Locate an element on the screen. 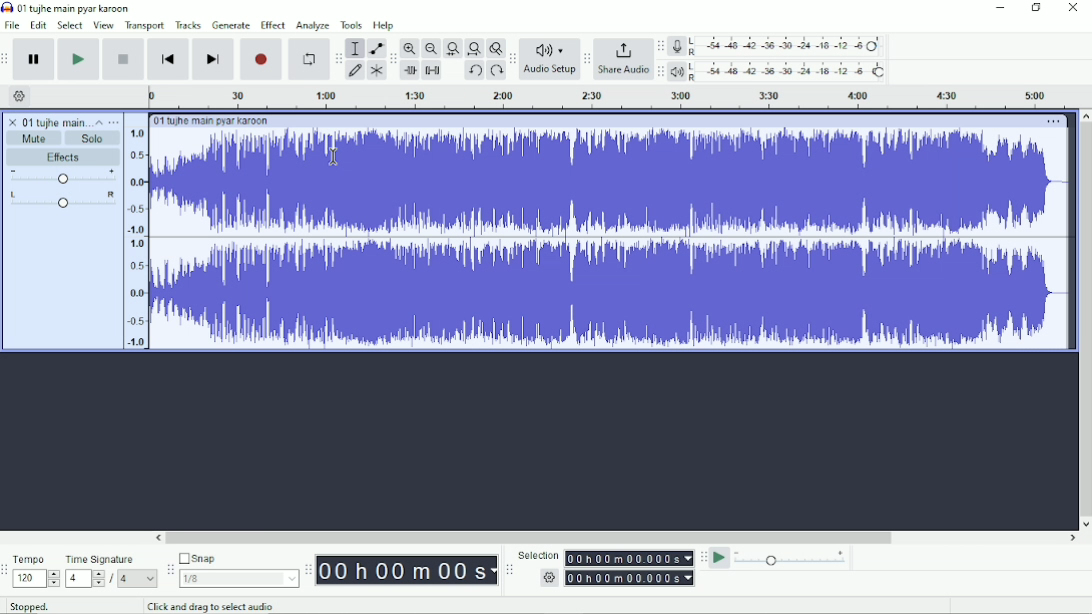  Multi-tool is located at coordinates (376, 70).